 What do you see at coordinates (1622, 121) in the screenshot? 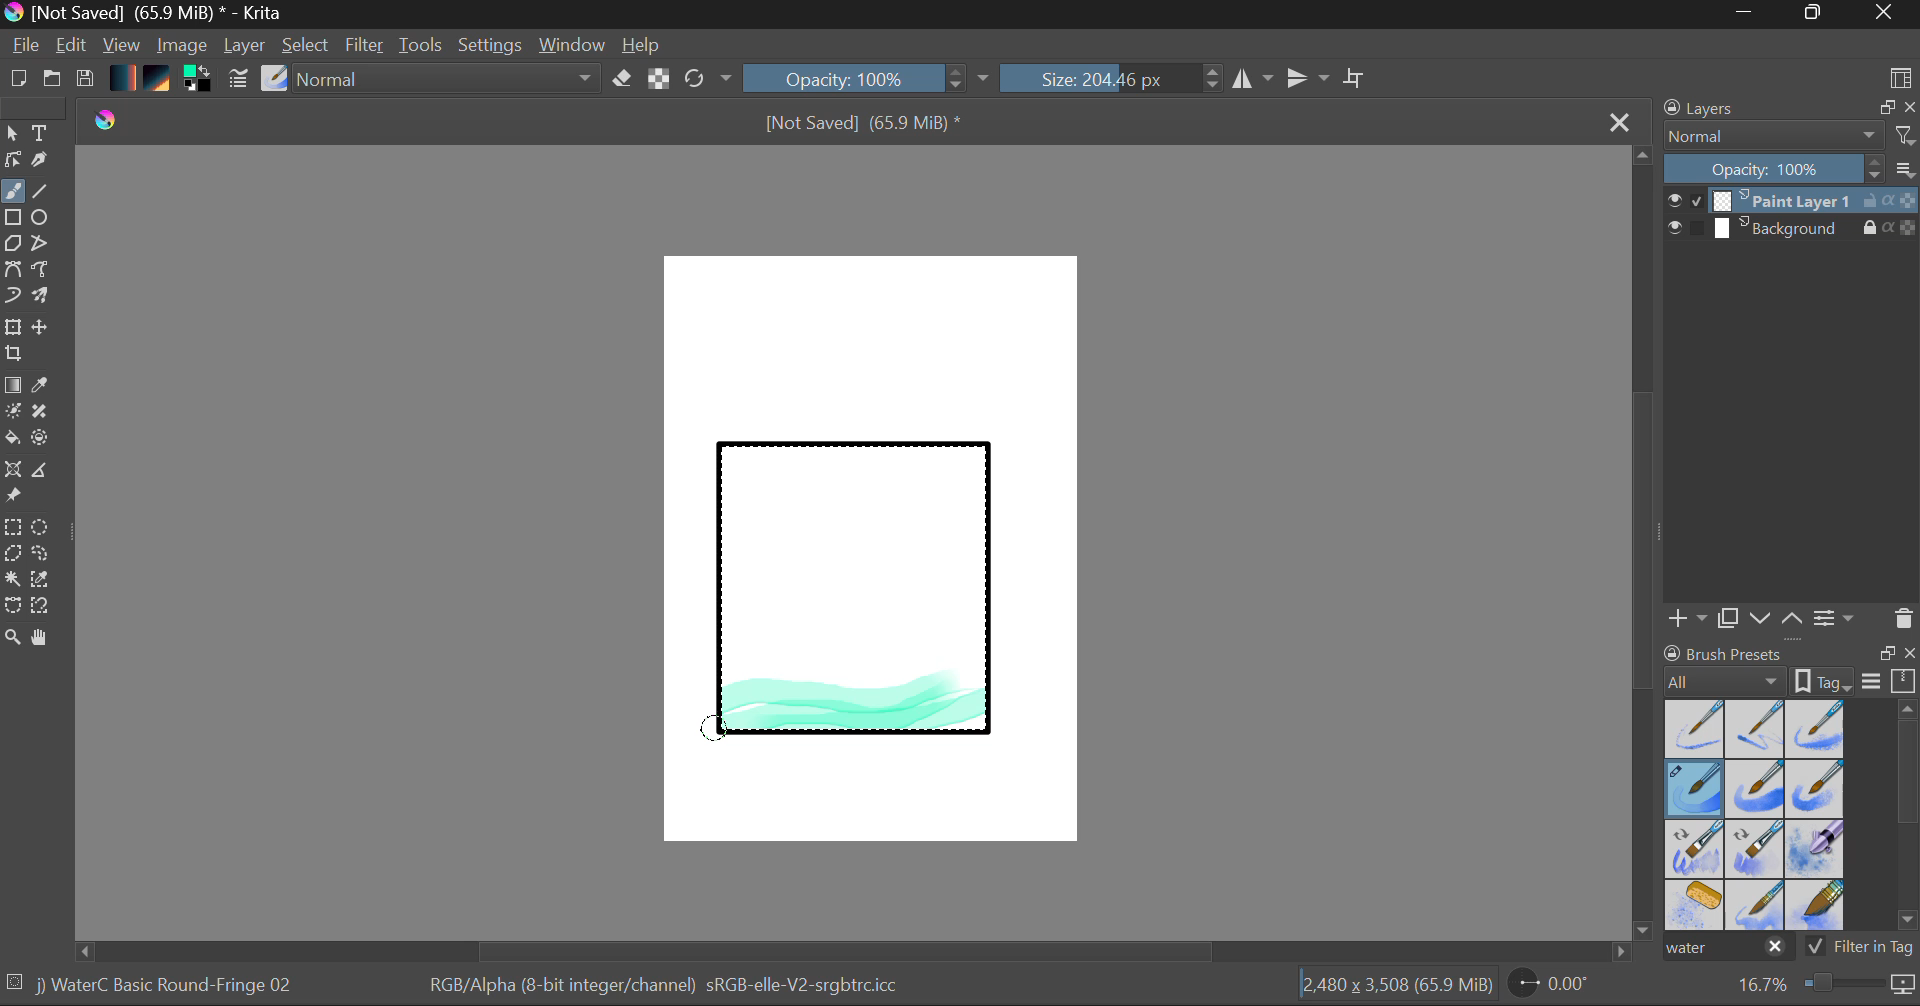
I see `Close` at bounding box center [1622, 121].